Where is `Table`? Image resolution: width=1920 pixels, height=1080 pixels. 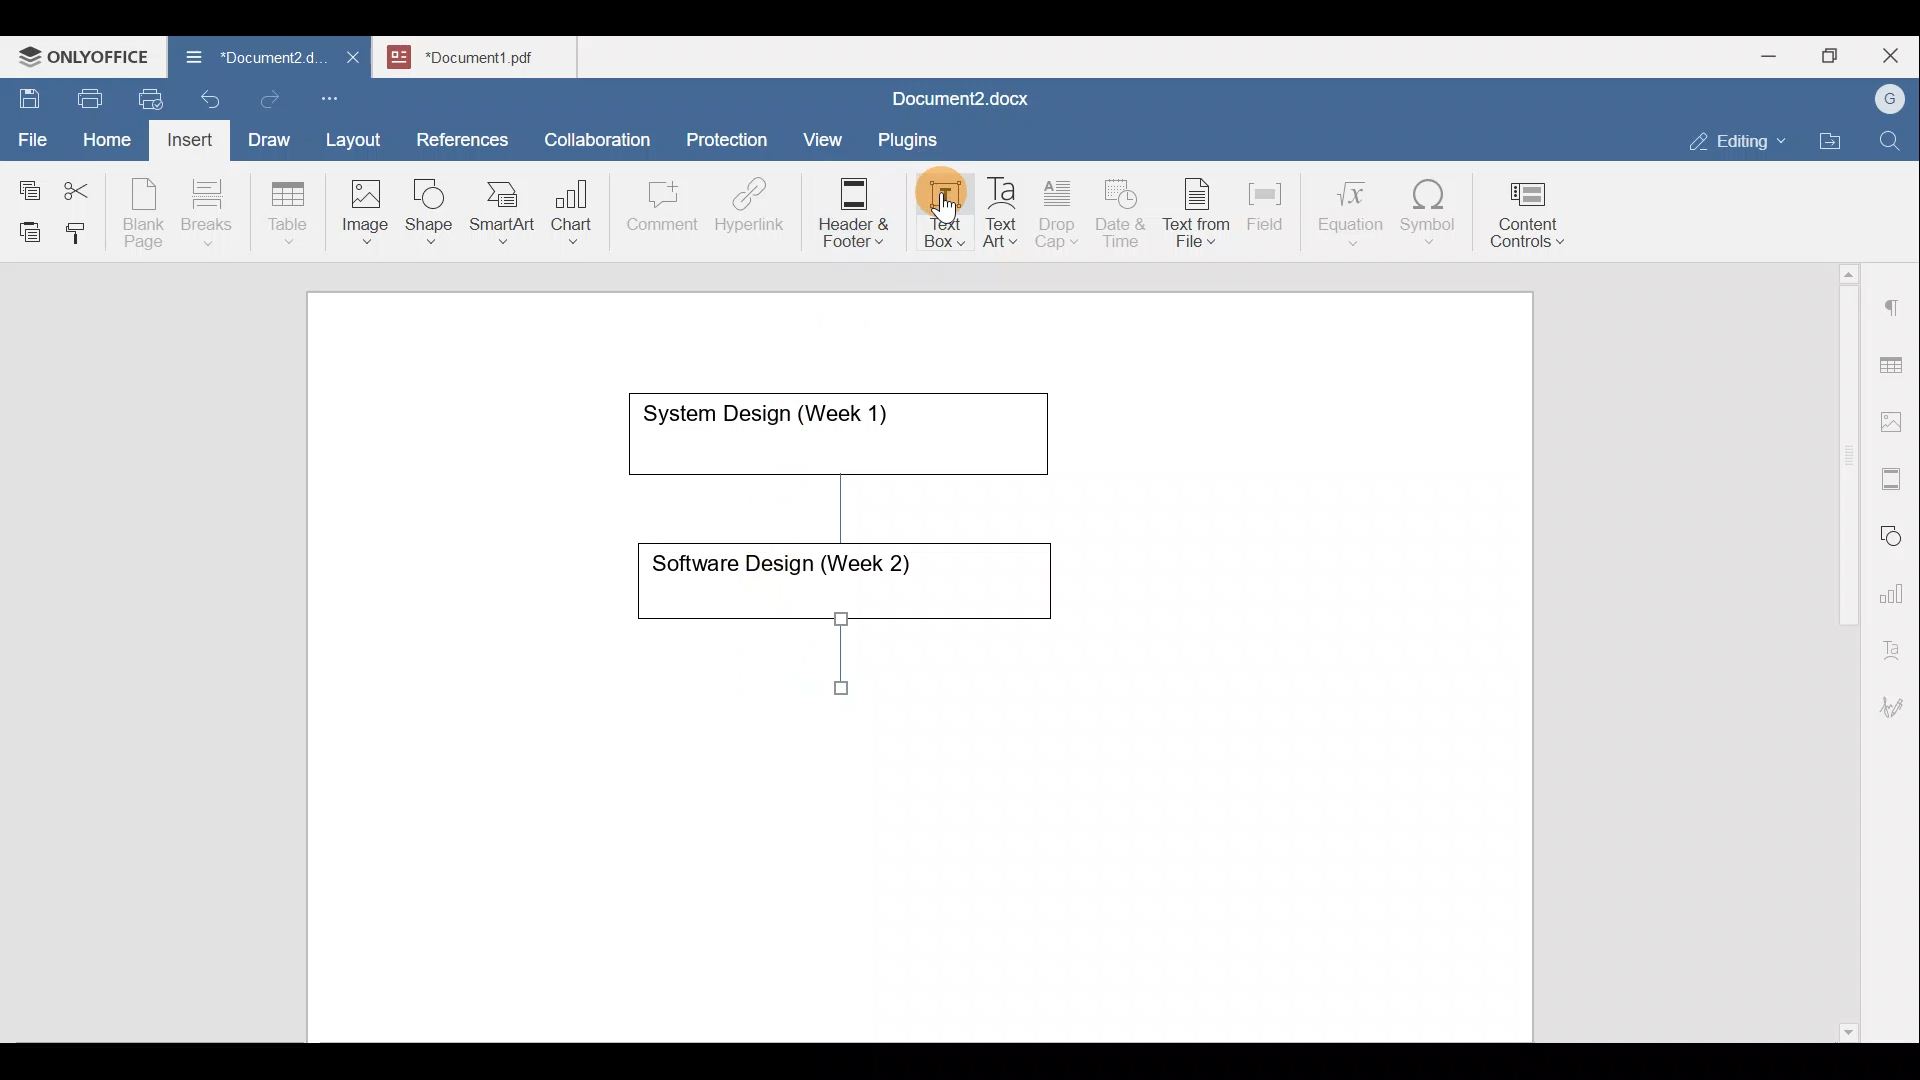
Table is located at coordinates (289, 208).